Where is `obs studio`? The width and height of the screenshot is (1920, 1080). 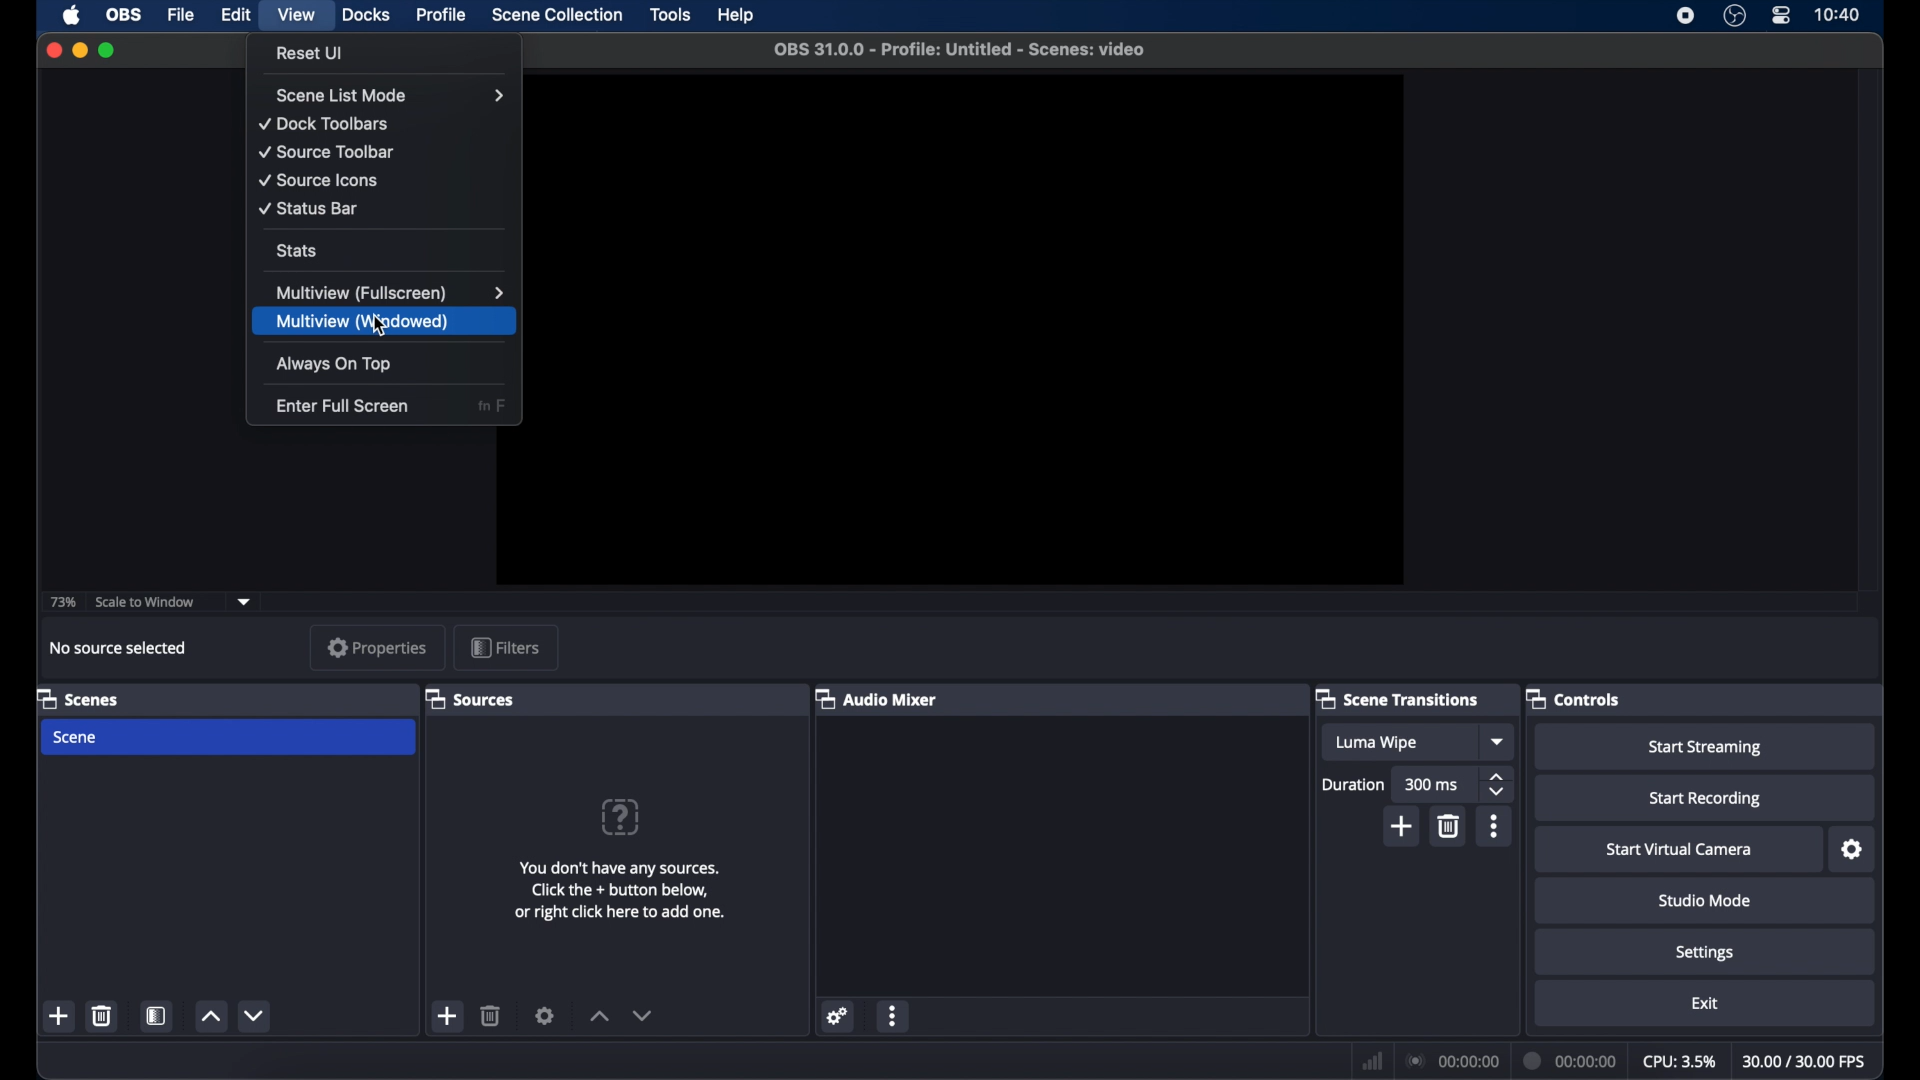
obs studio is located at coordinates (1736, 18).